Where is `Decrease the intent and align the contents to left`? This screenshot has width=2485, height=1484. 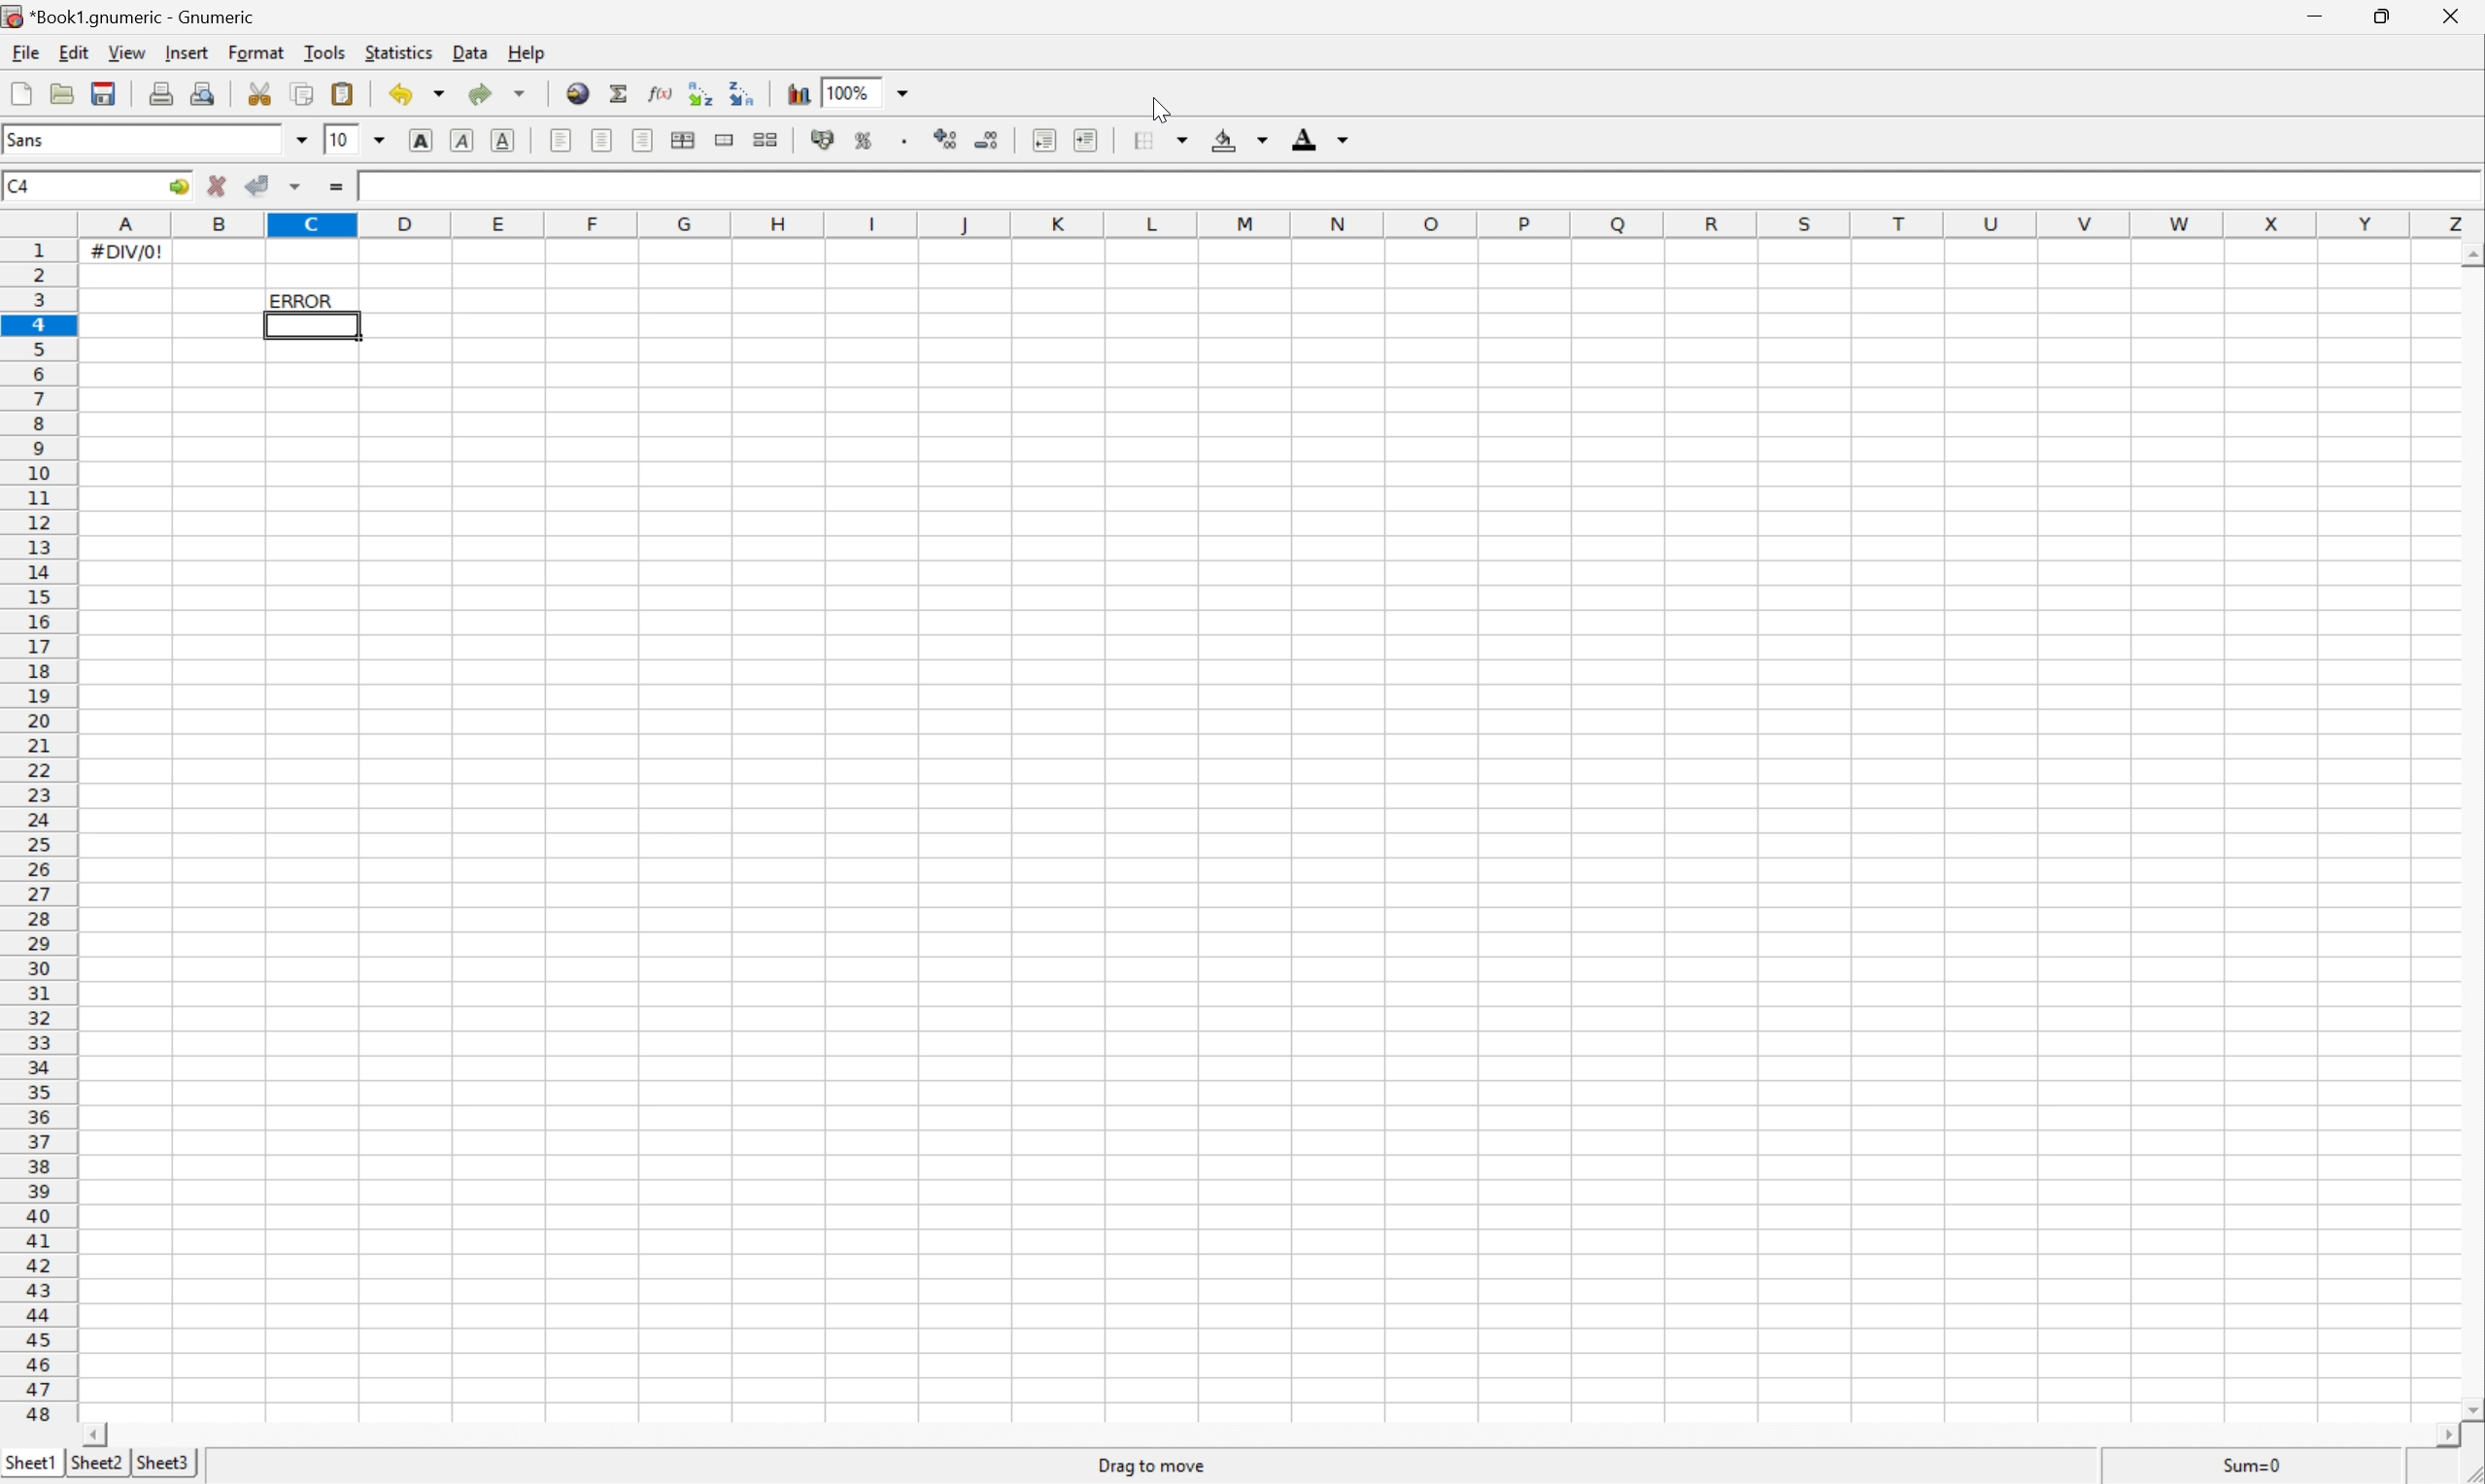
Decrease the intent and align the contents to left is located at coordinates (1049, 139).